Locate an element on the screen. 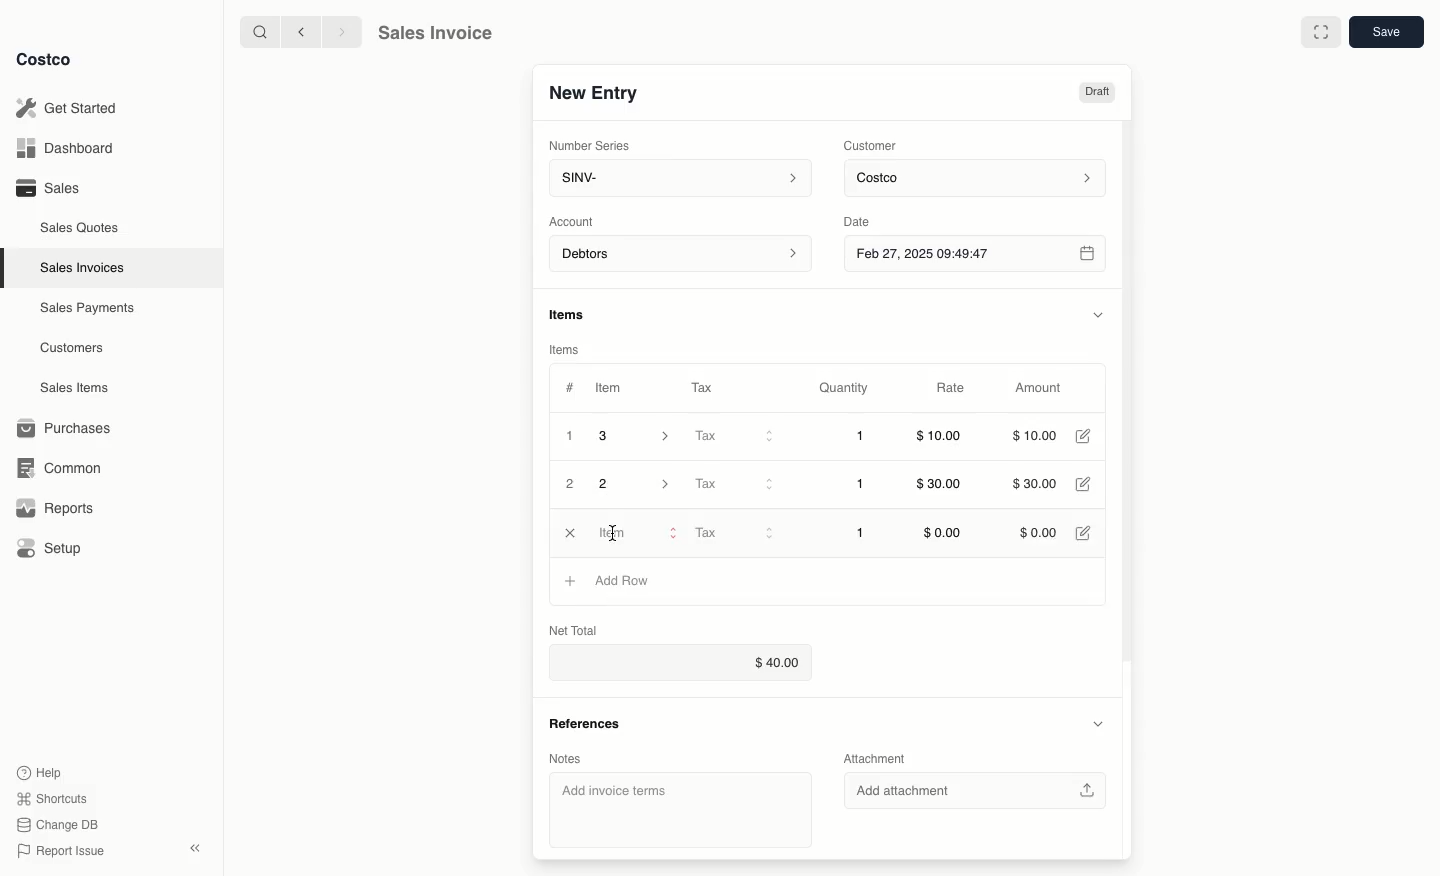 This screenshot has width=1440, height=876. Full width toggle is located at coordinates (1320, 32).